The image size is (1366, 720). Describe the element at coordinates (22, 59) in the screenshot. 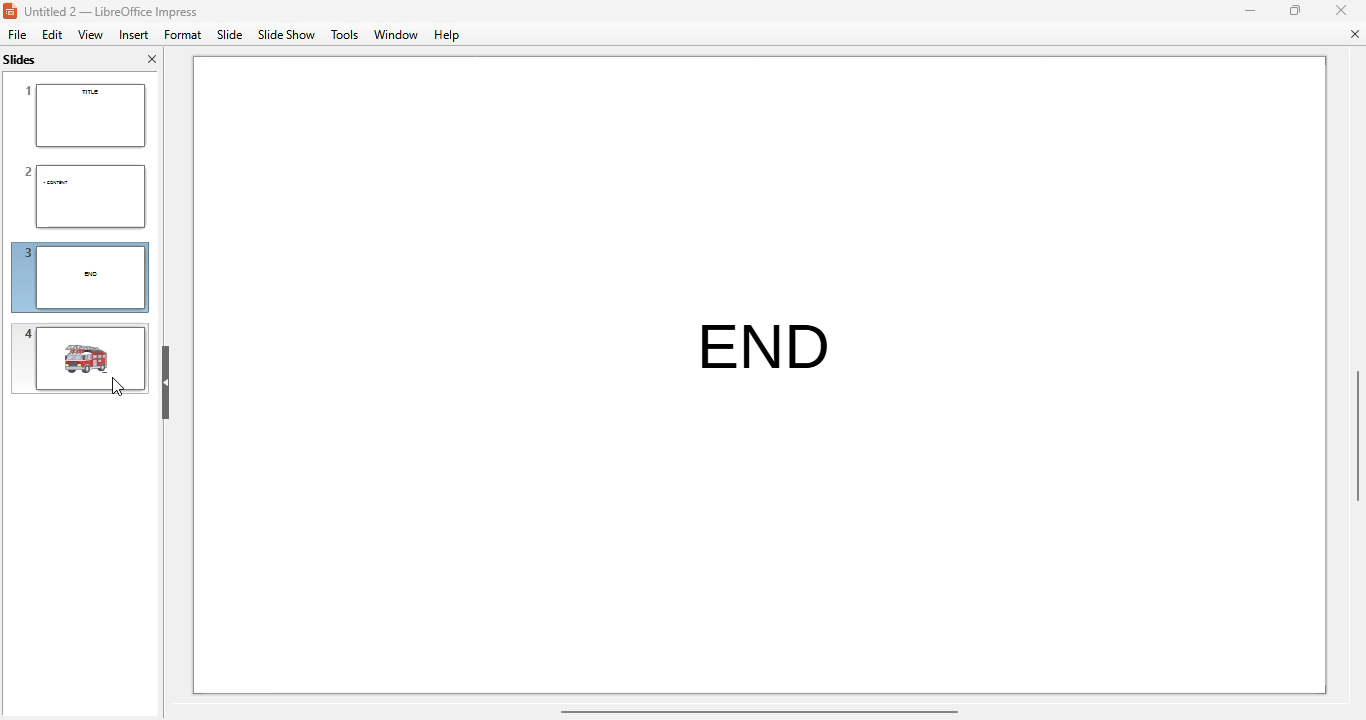

I see `slides` at that location.